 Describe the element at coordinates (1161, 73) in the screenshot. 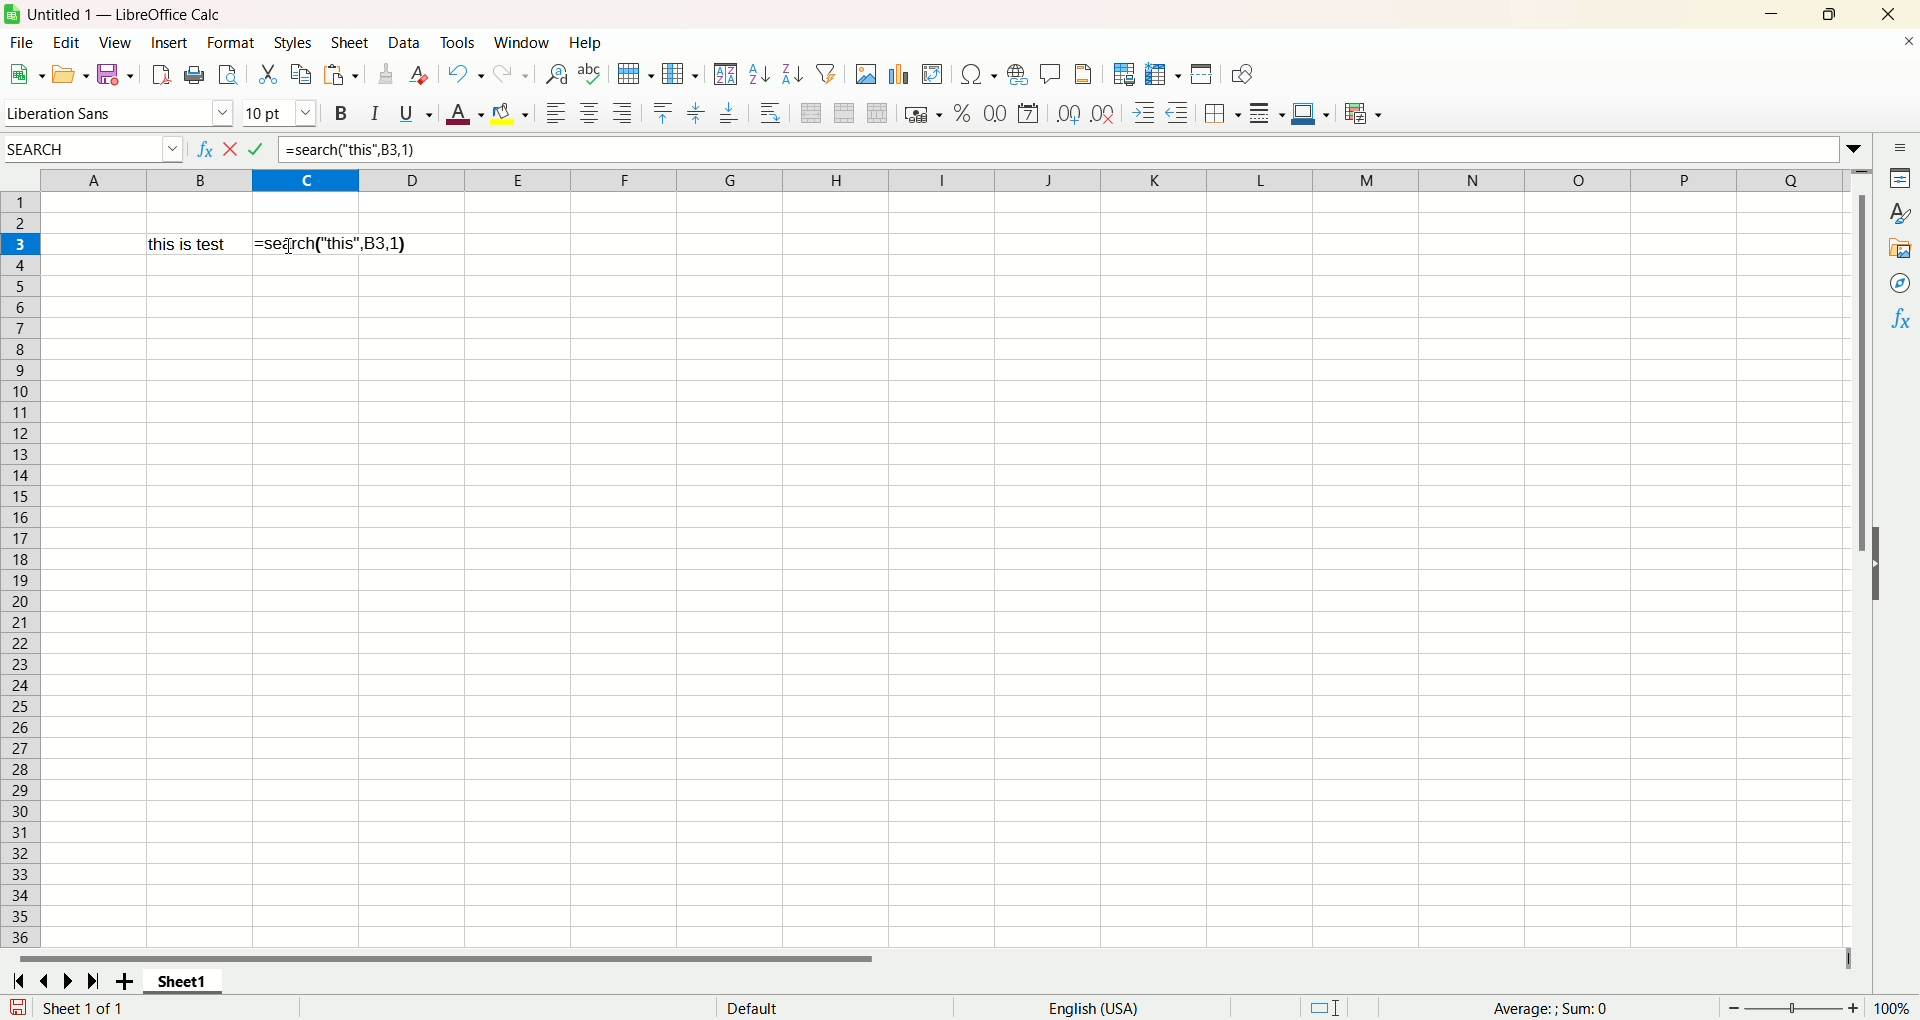

I see `freeze rows and columns` at that location.